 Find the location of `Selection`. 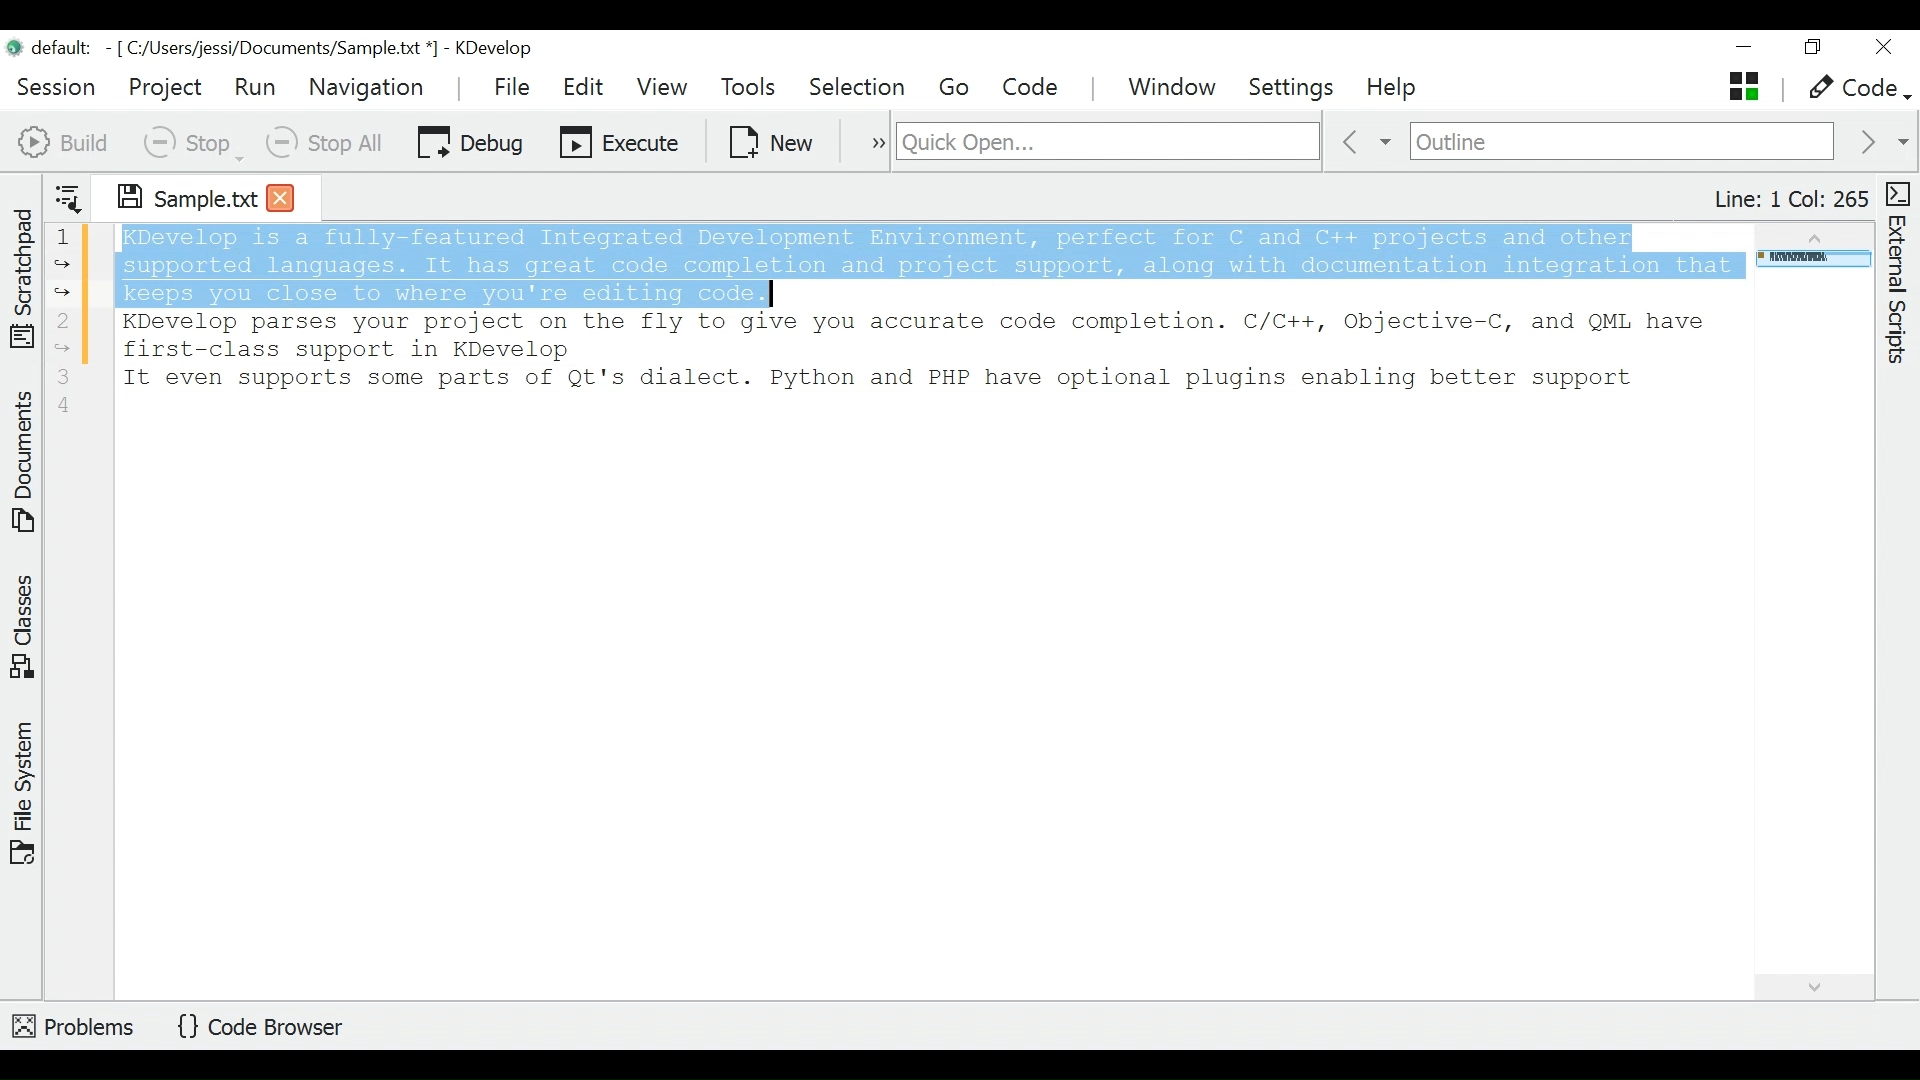

Selection is located at coordinates (859, 88).